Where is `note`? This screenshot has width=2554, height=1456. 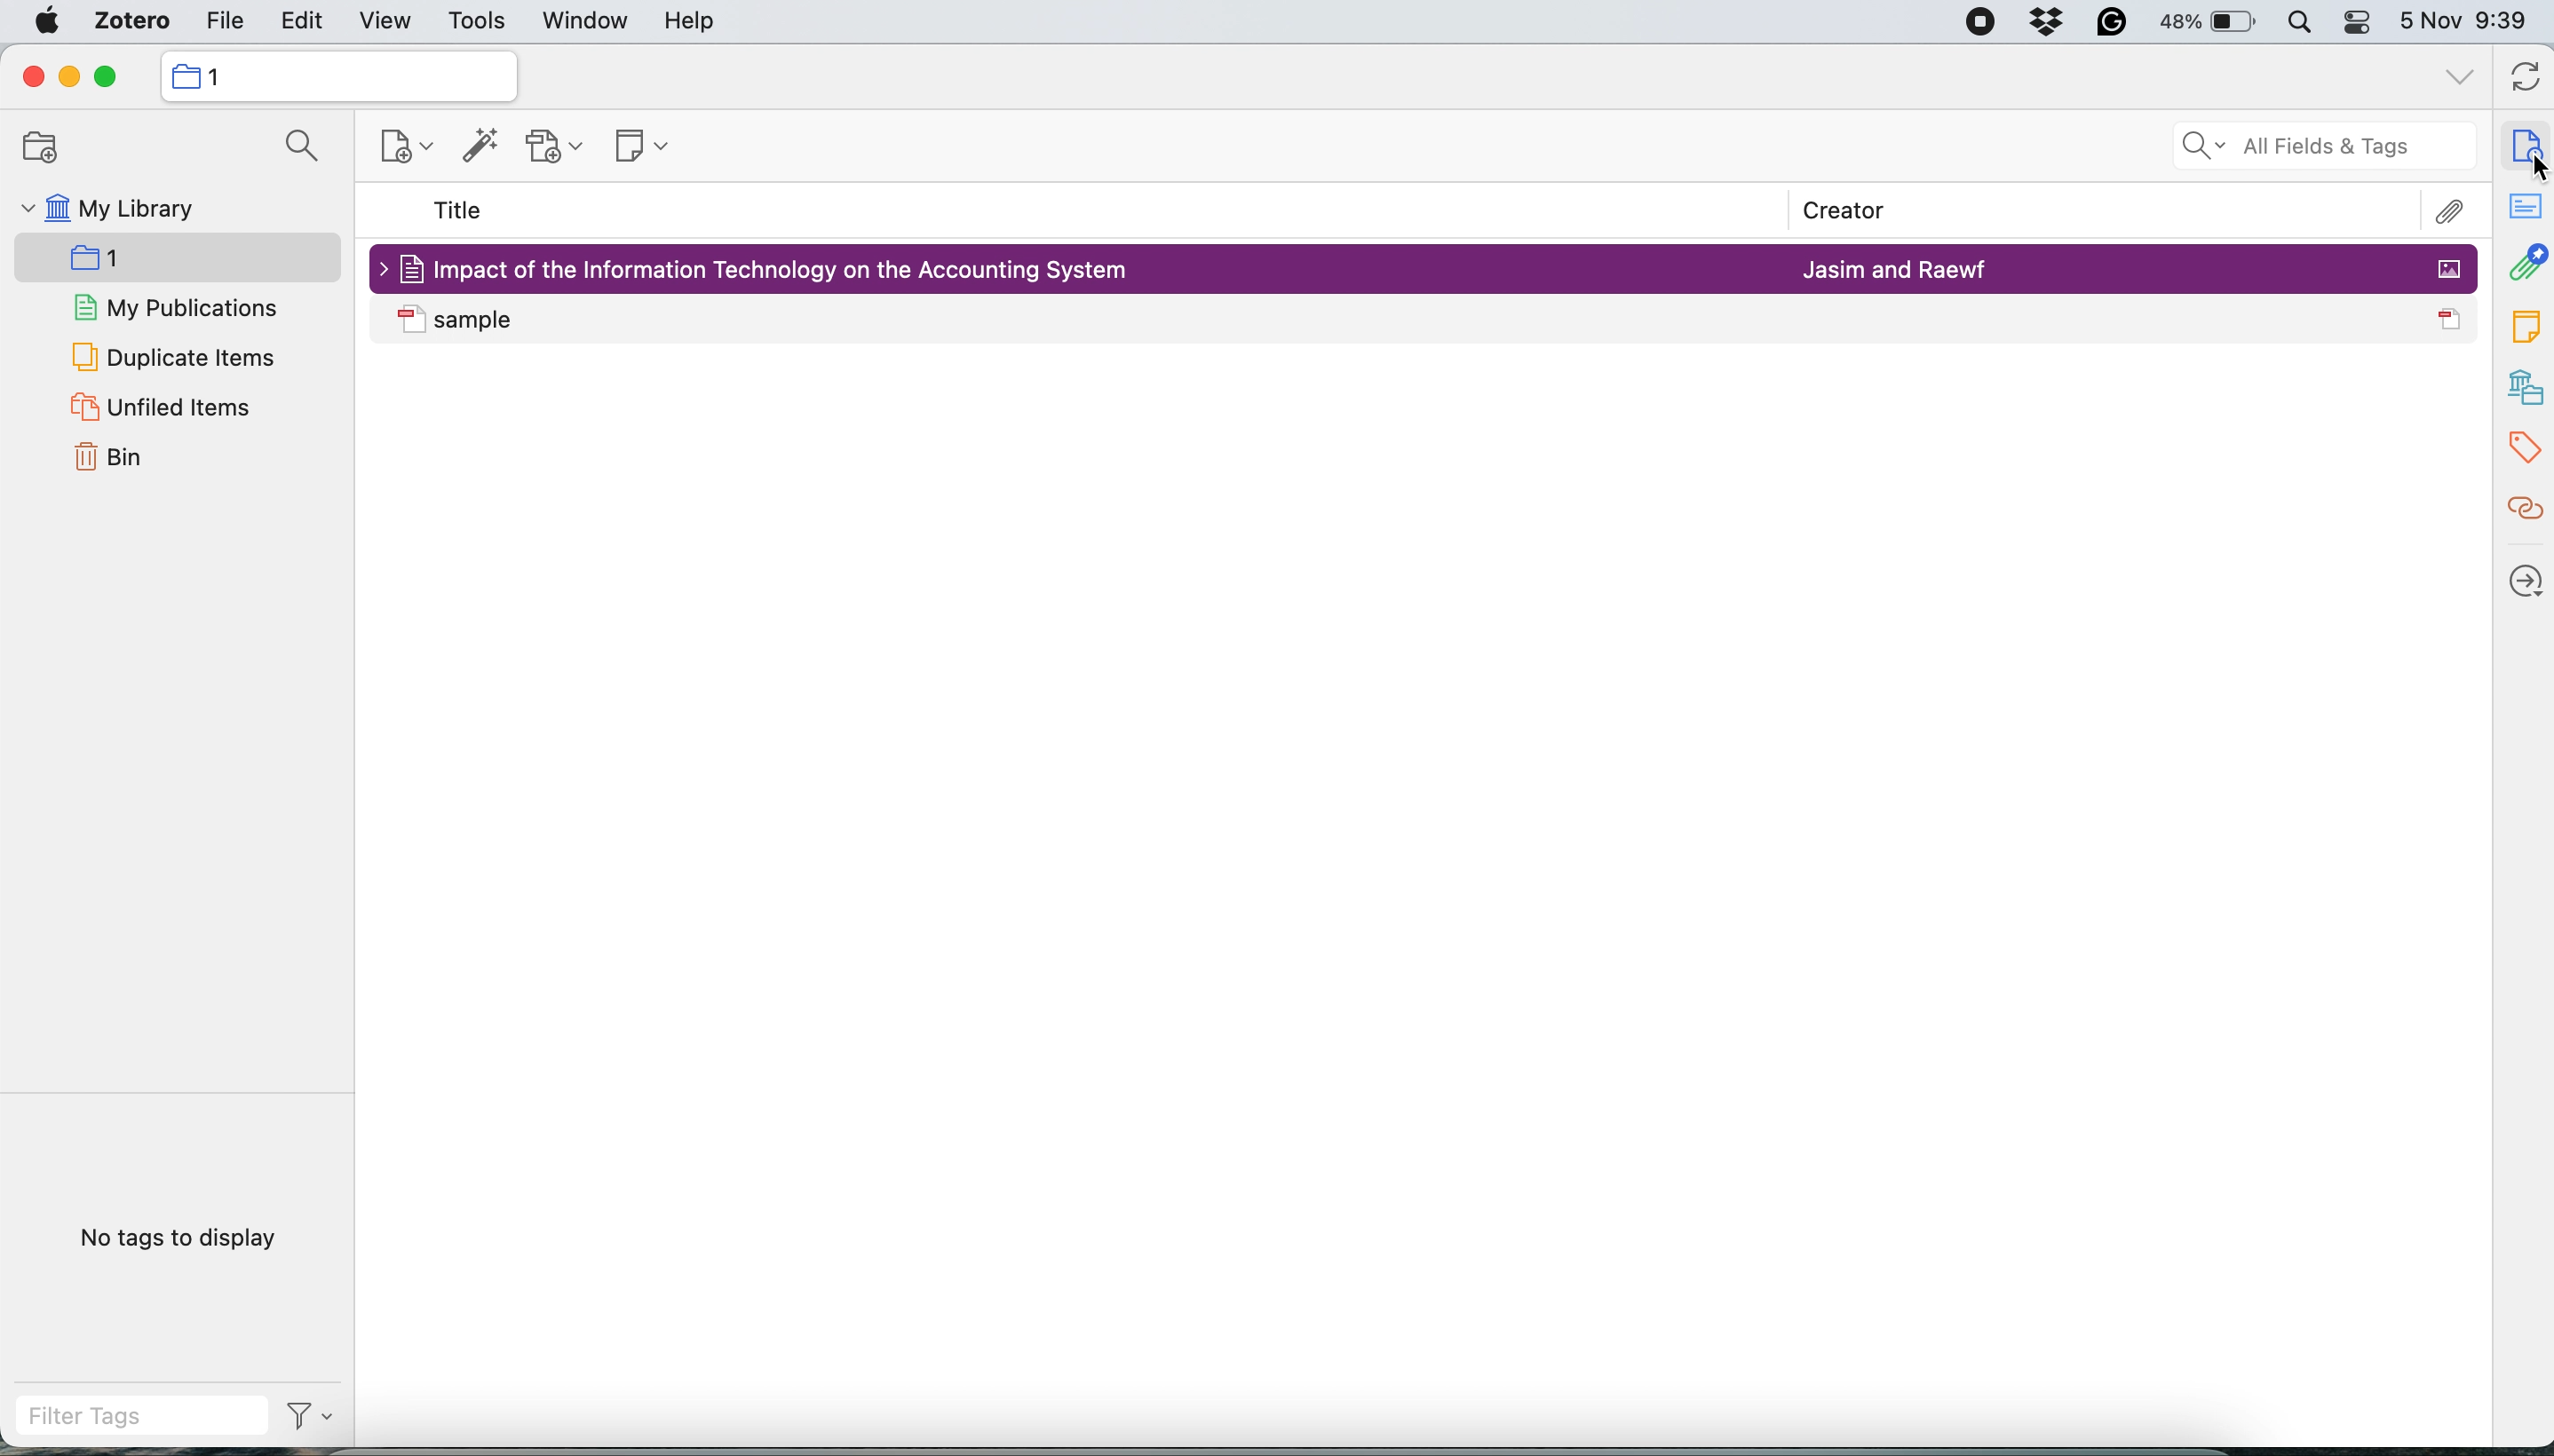
note is located at coordinates (2525, 326).